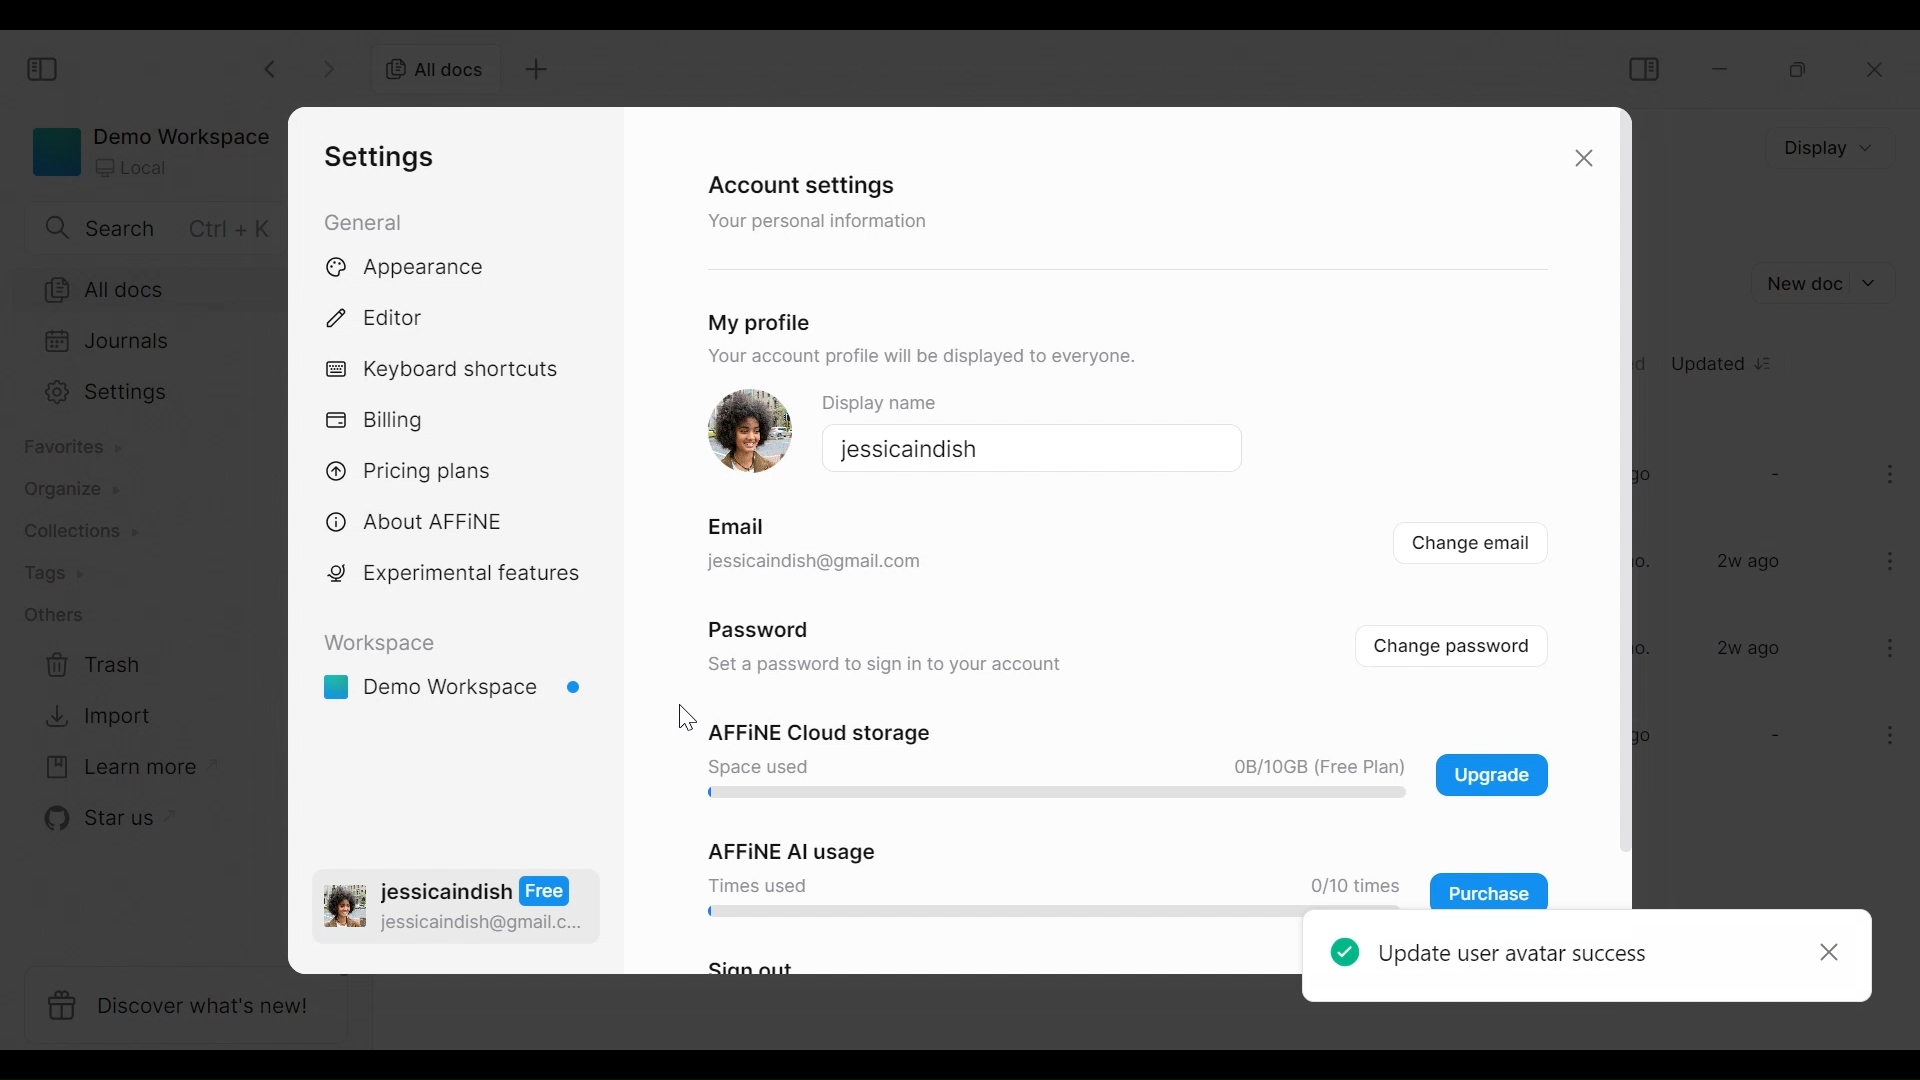 This screenshot has height=1080, width=1920. What do you see at coordinates (755, 766) in the screenshot?
I see `Space used` at bounding box center [755, 766].